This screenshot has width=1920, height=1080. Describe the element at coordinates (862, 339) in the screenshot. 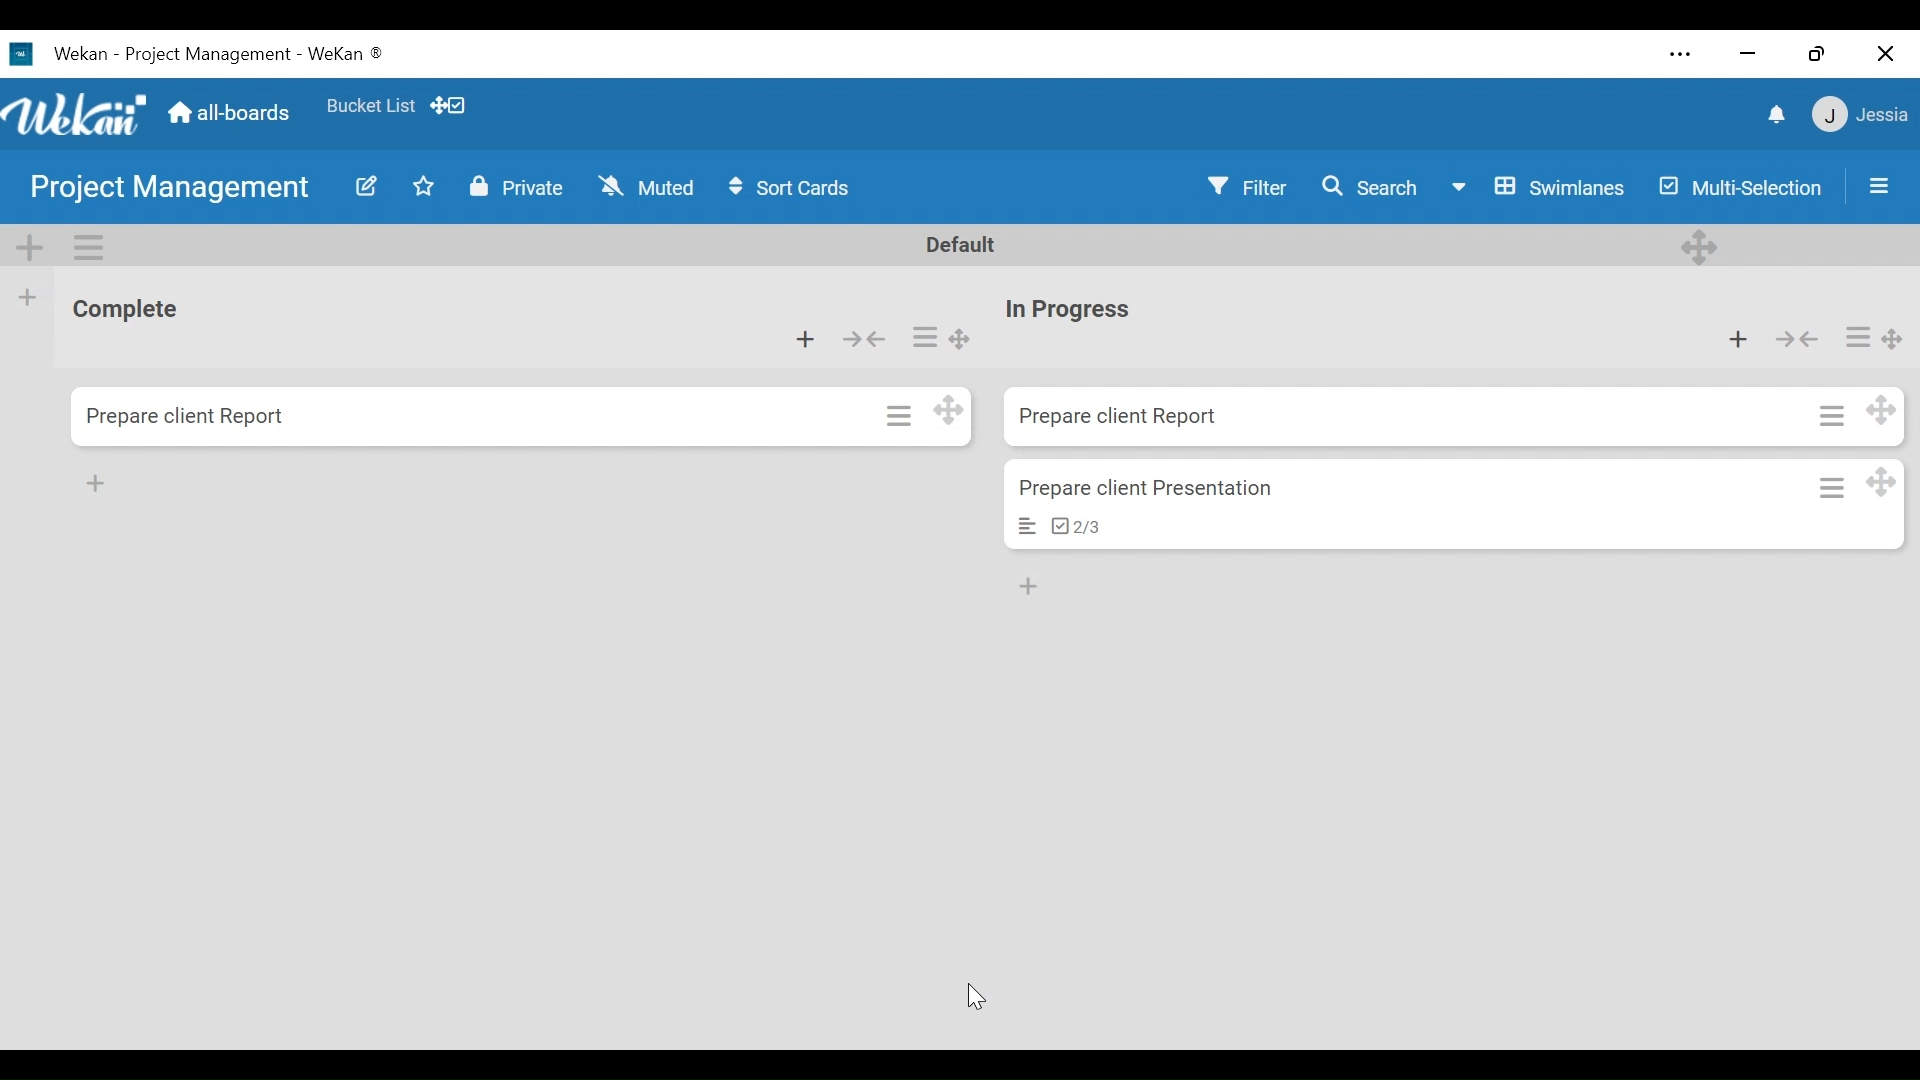

I see `Collapse` at that location.